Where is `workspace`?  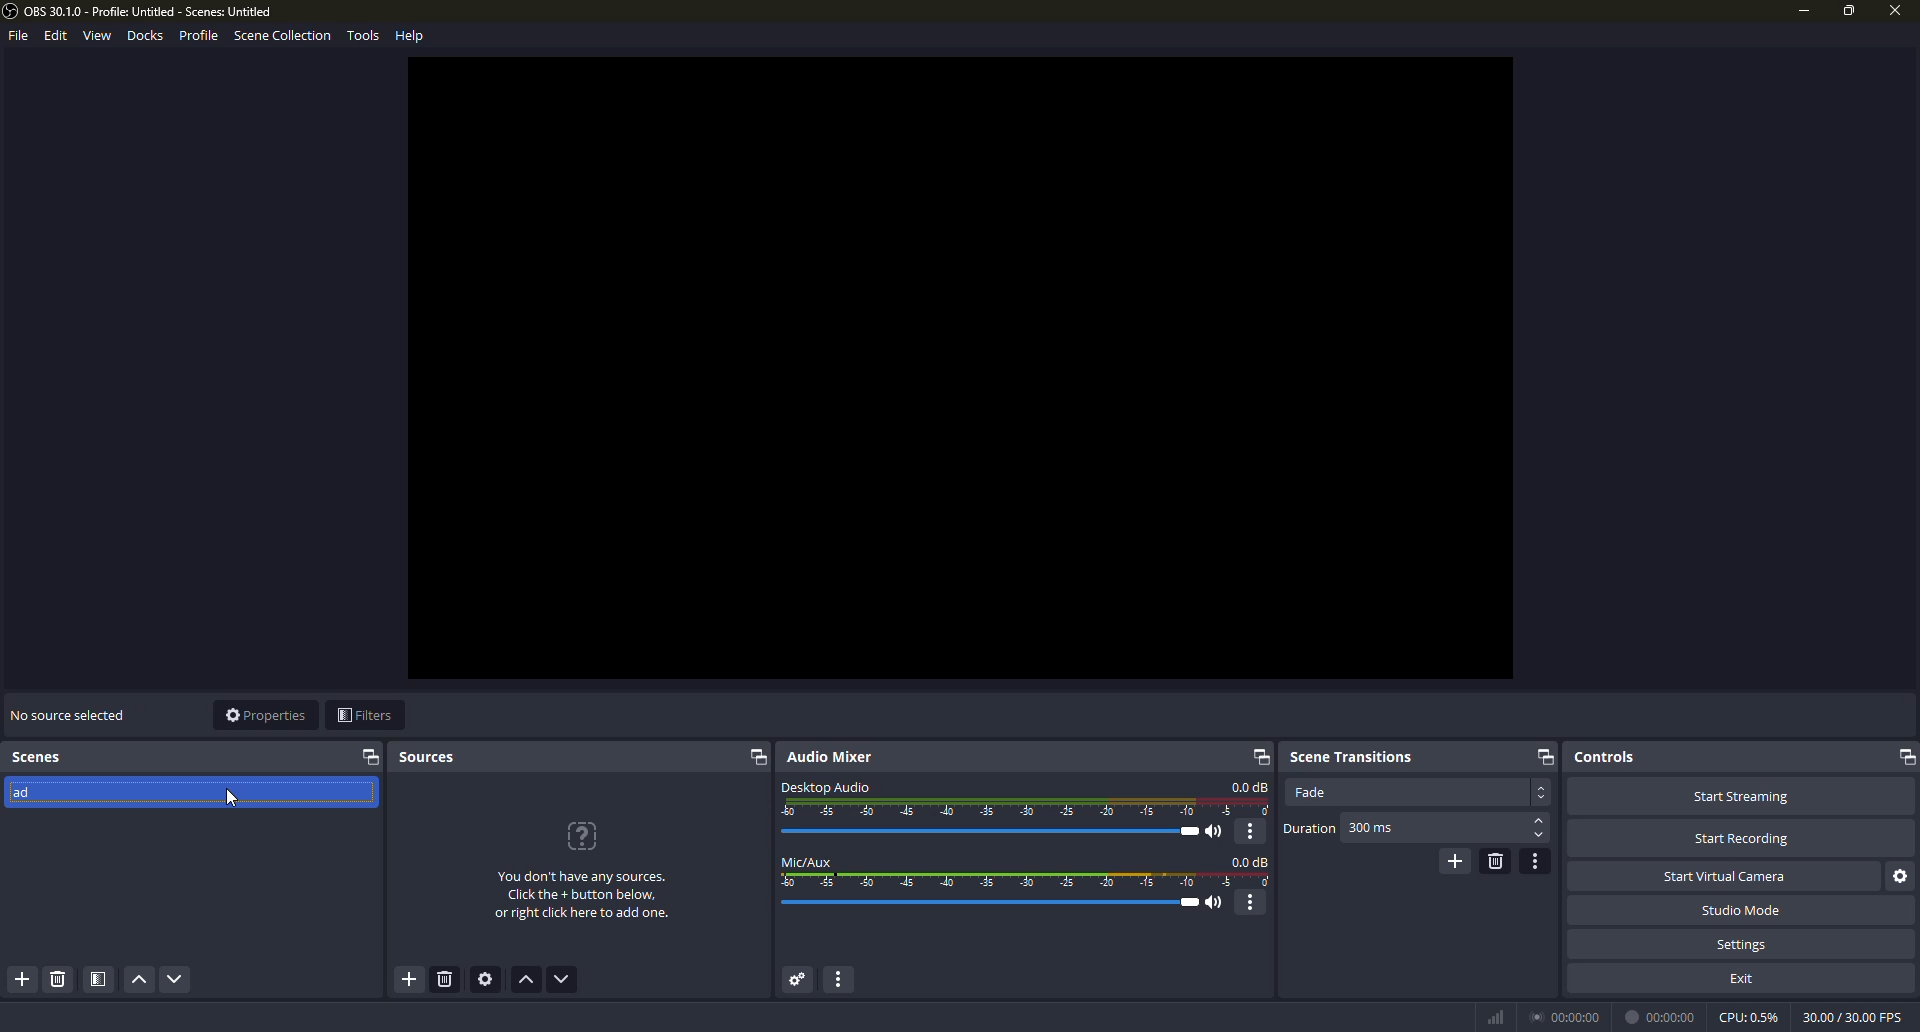
workspace is located at coordinates (961, 368).